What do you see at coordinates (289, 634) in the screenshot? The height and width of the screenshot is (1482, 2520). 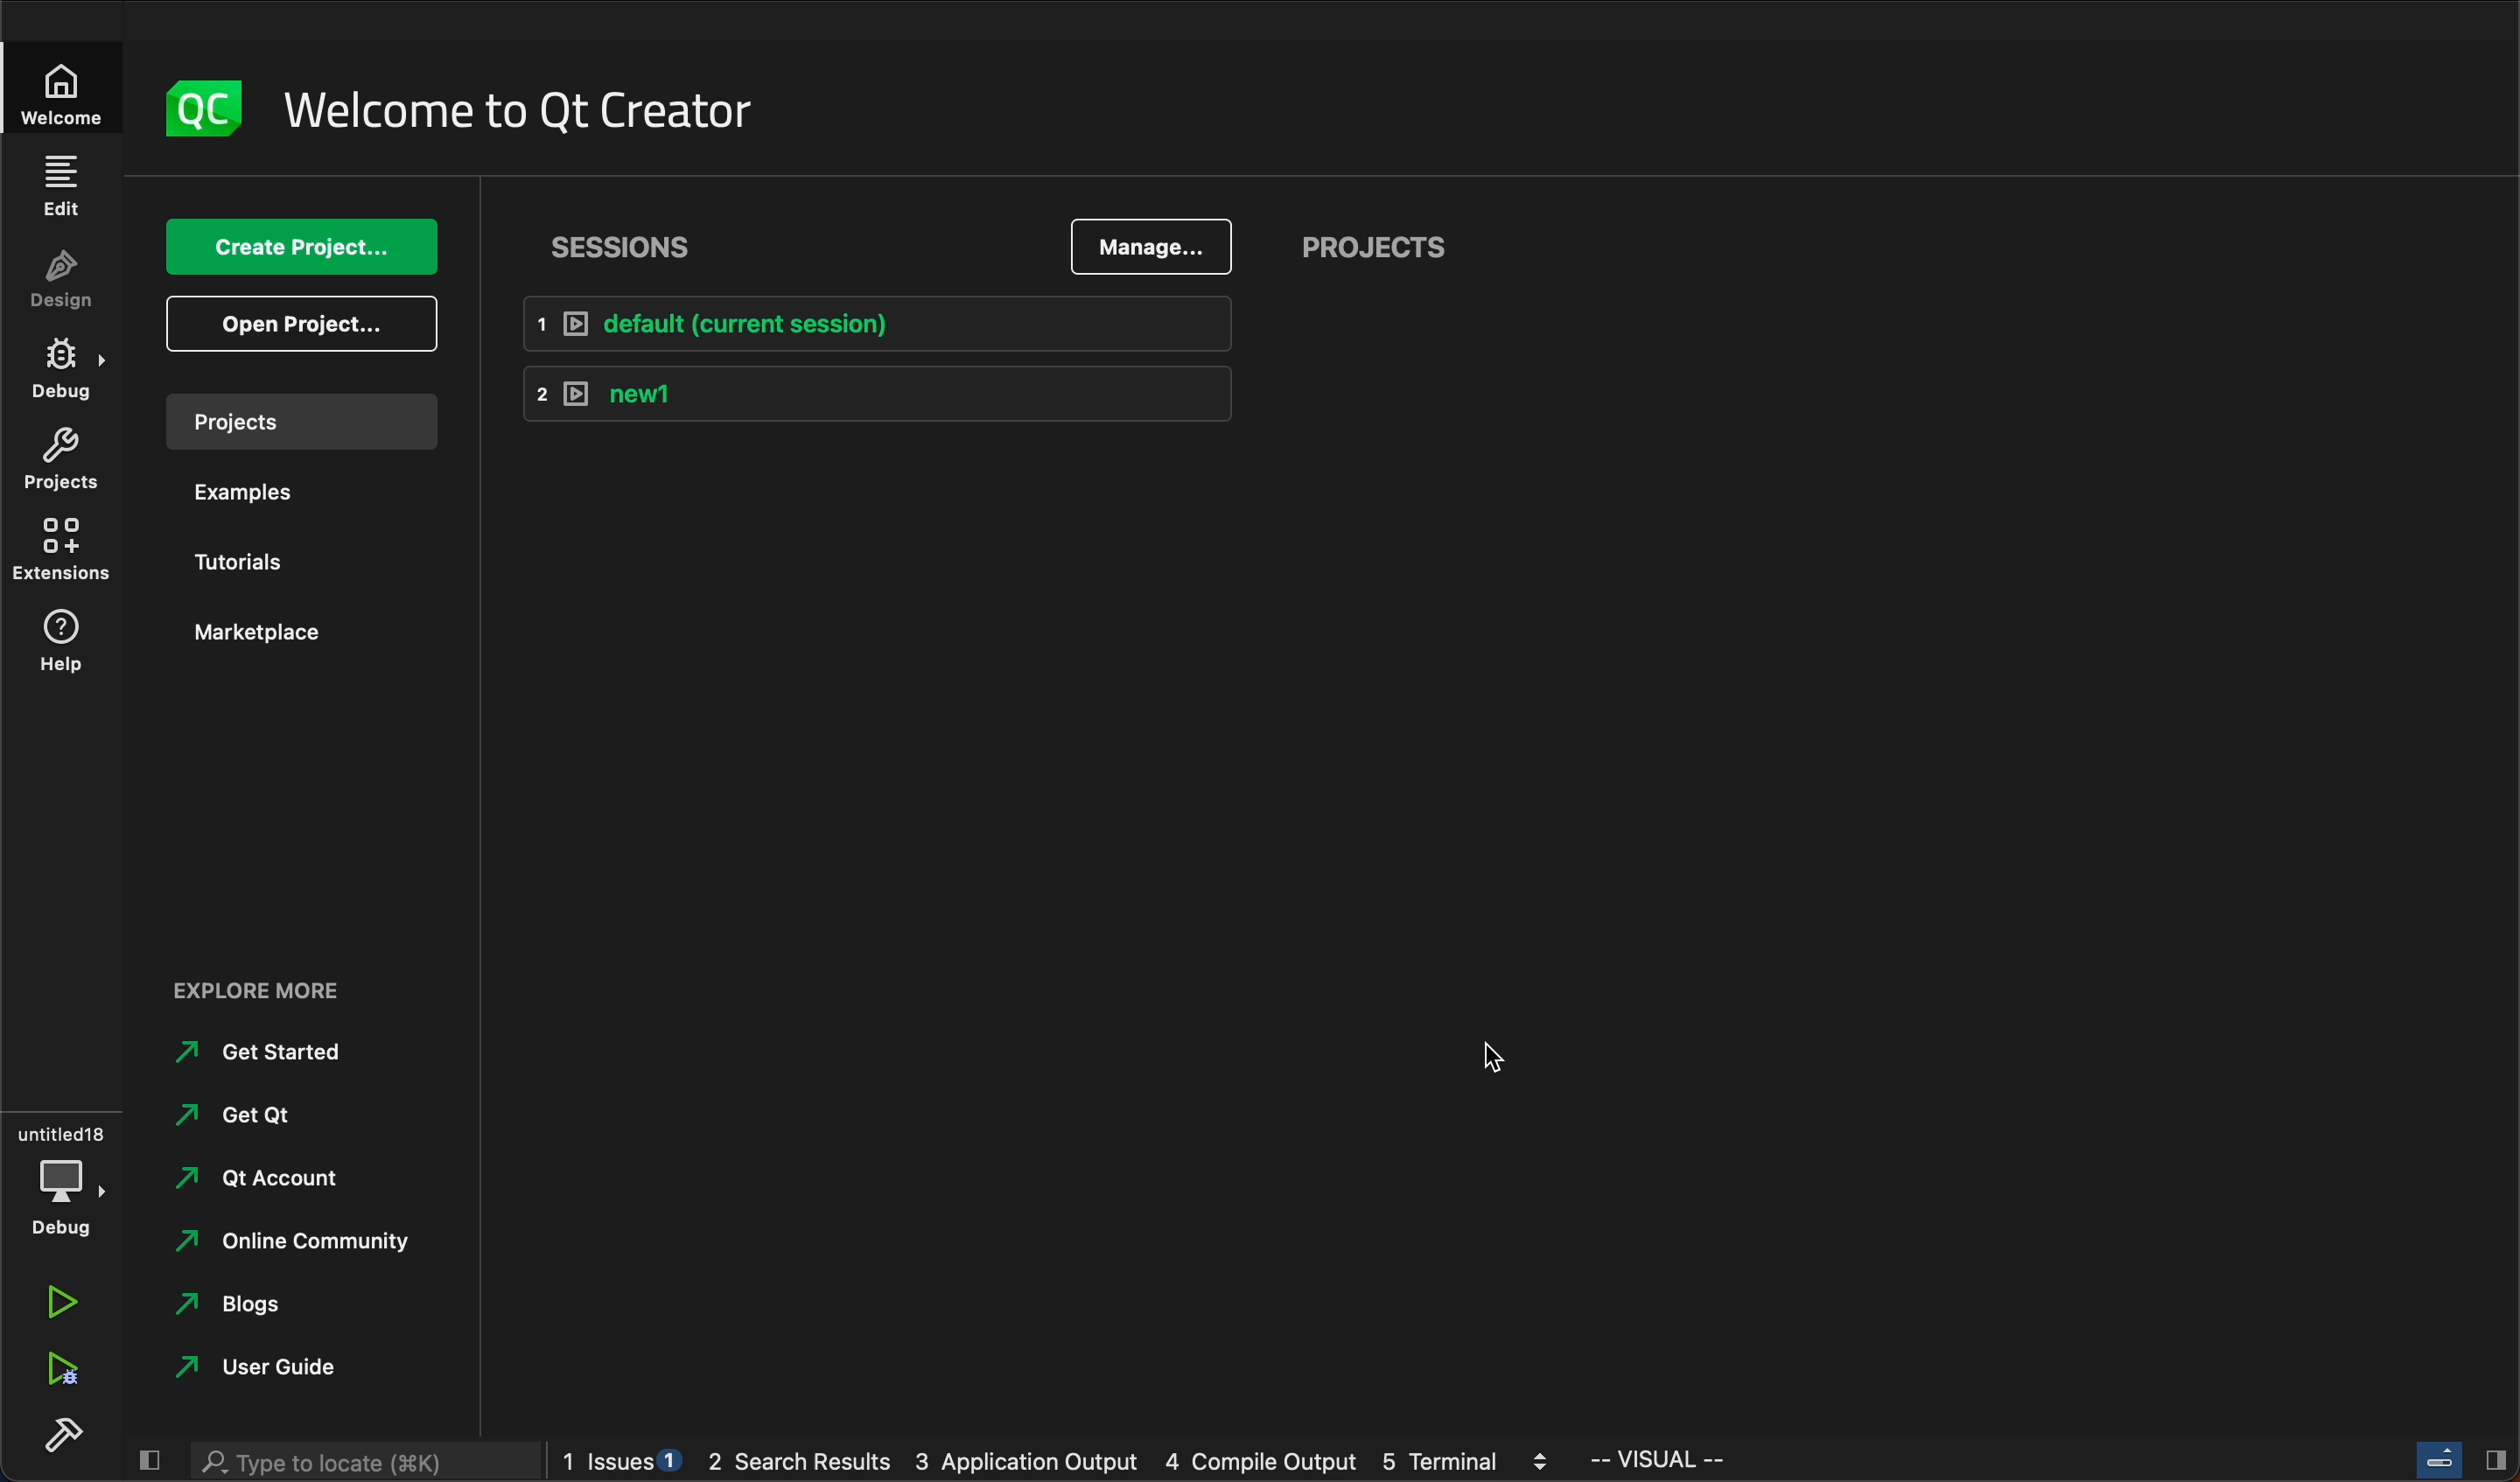 I see `marketplace` at bounding box center [289, 634].